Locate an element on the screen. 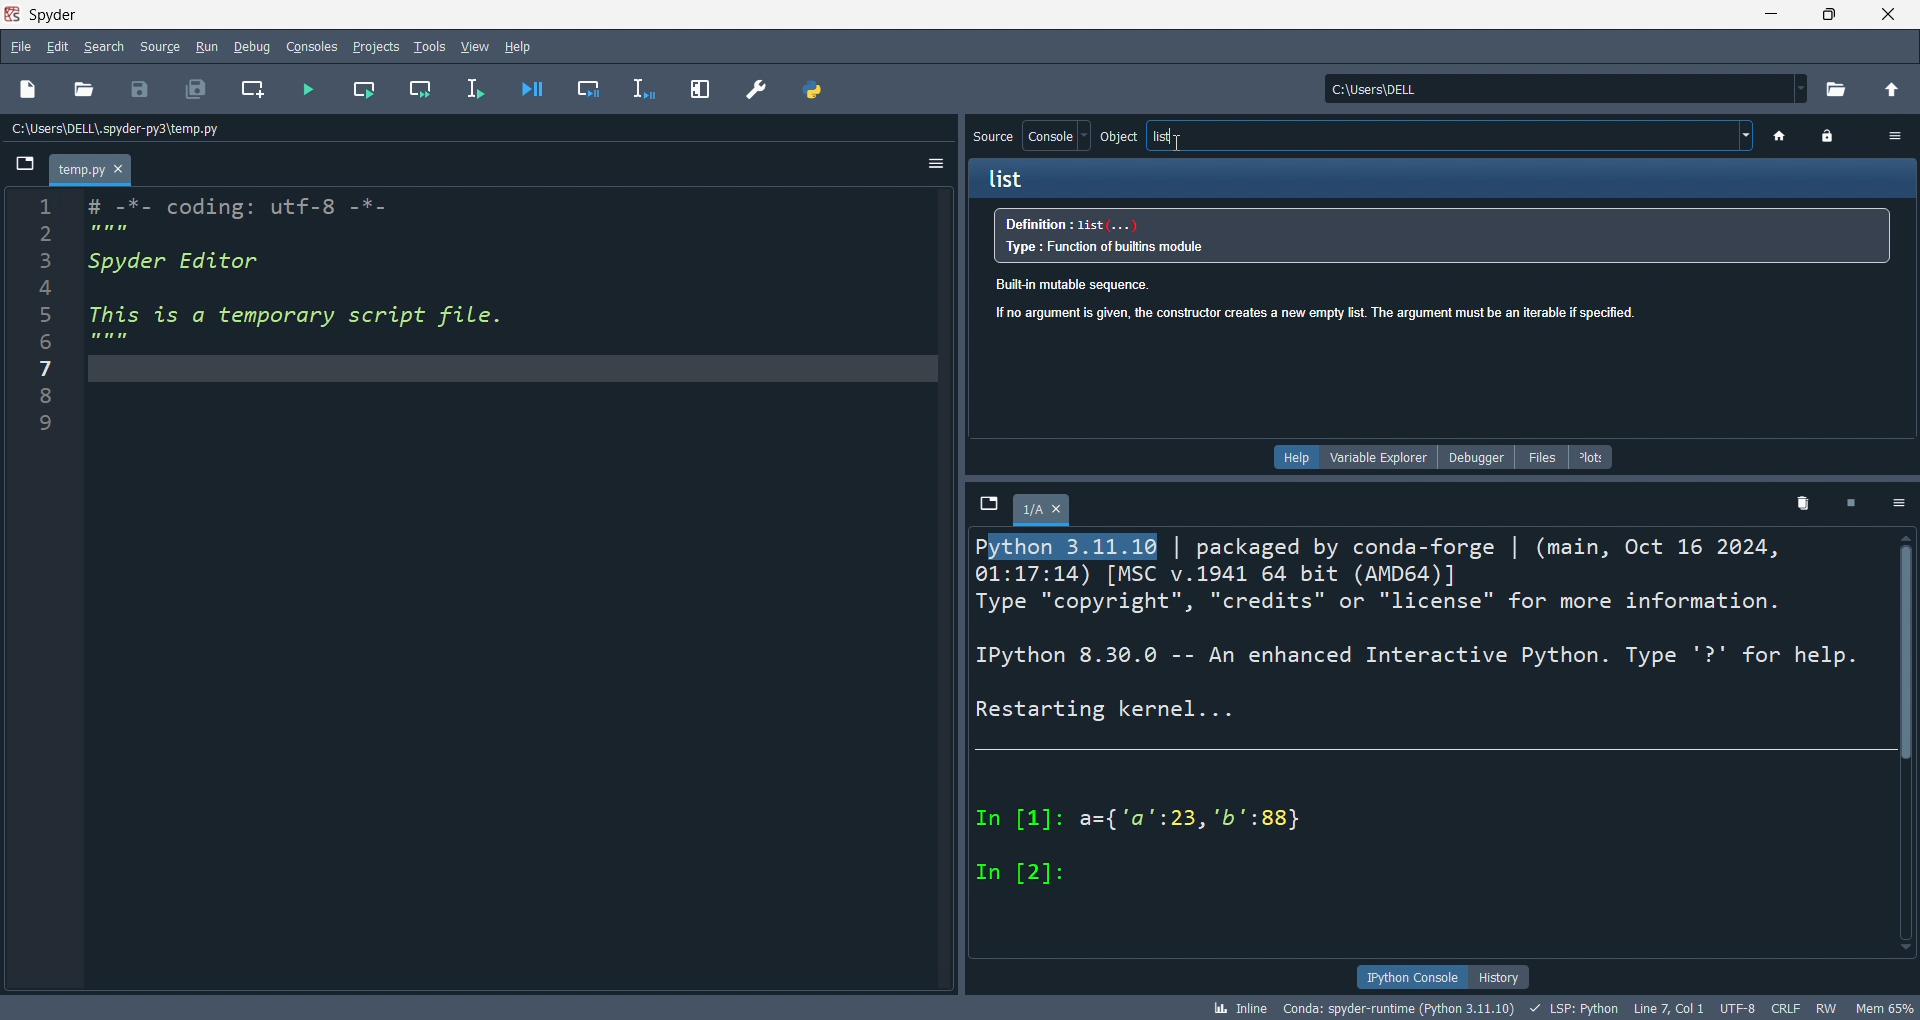 This screenshot has height=1020, width=1920. open file is located at coordinates (93, 89).